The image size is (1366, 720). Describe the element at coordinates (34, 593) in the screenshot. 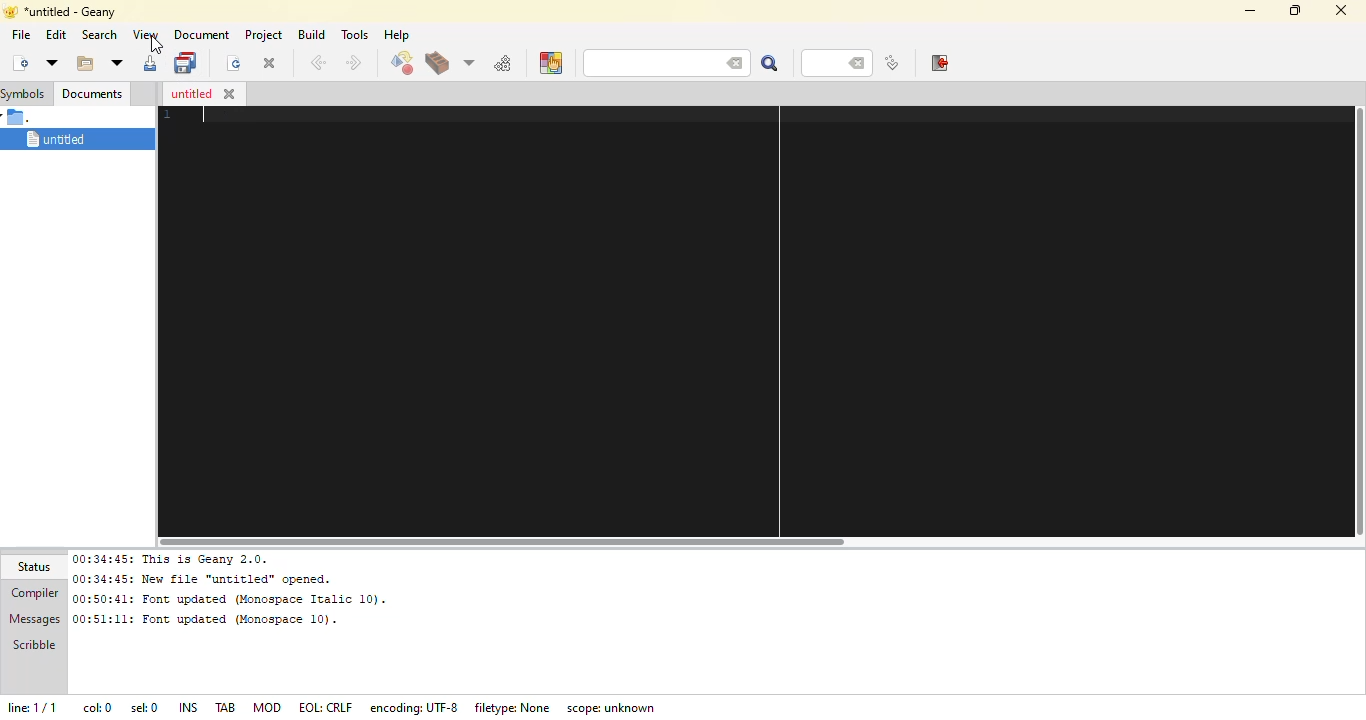

I see `compiler` at that location.